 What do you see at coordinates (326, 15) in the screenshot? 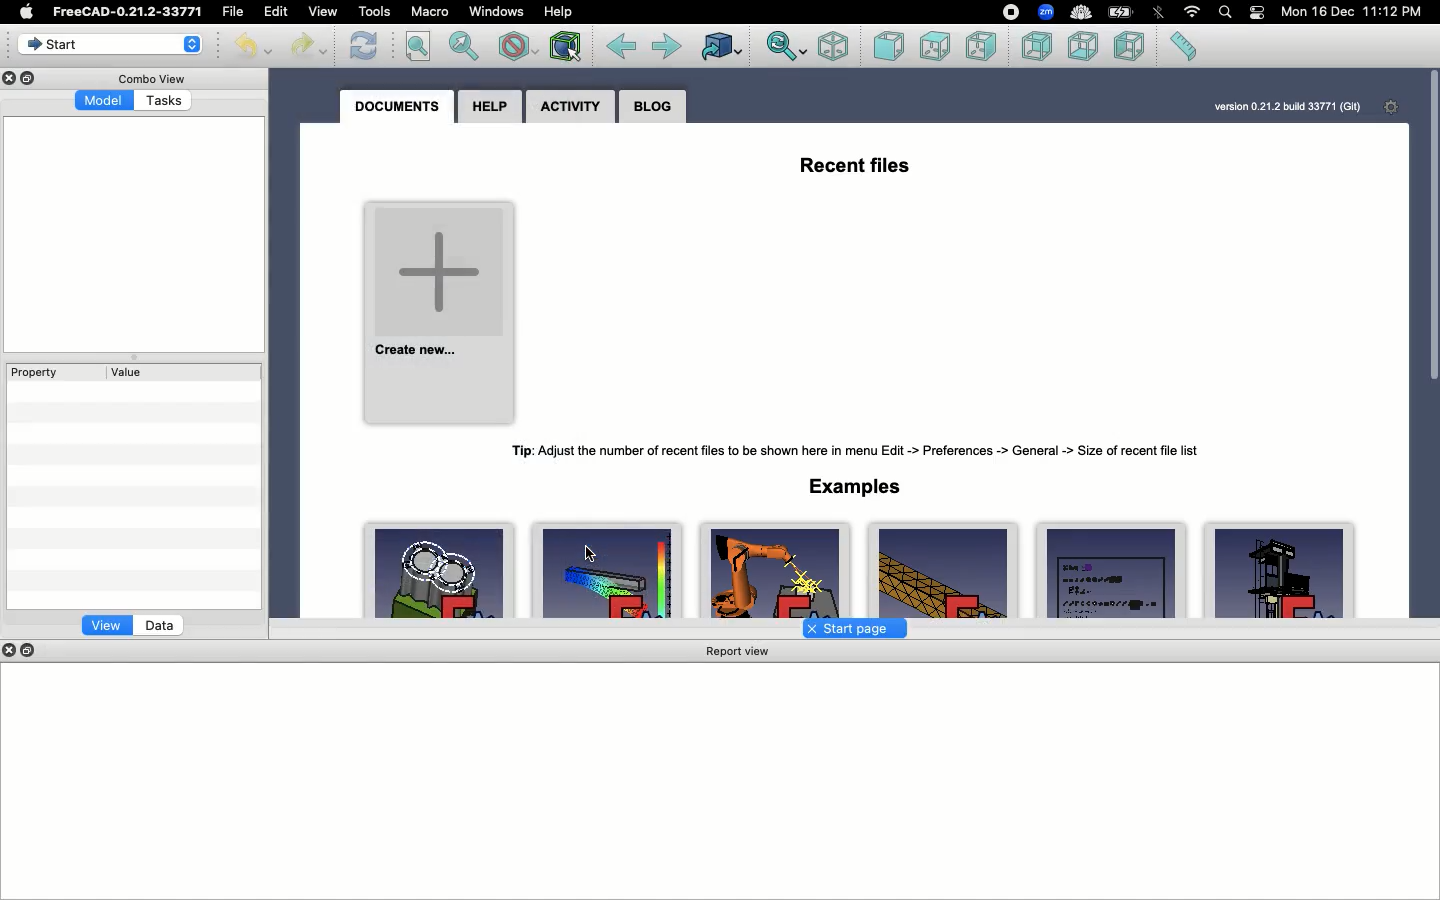
I see `View` at bounding box center [326, 15].